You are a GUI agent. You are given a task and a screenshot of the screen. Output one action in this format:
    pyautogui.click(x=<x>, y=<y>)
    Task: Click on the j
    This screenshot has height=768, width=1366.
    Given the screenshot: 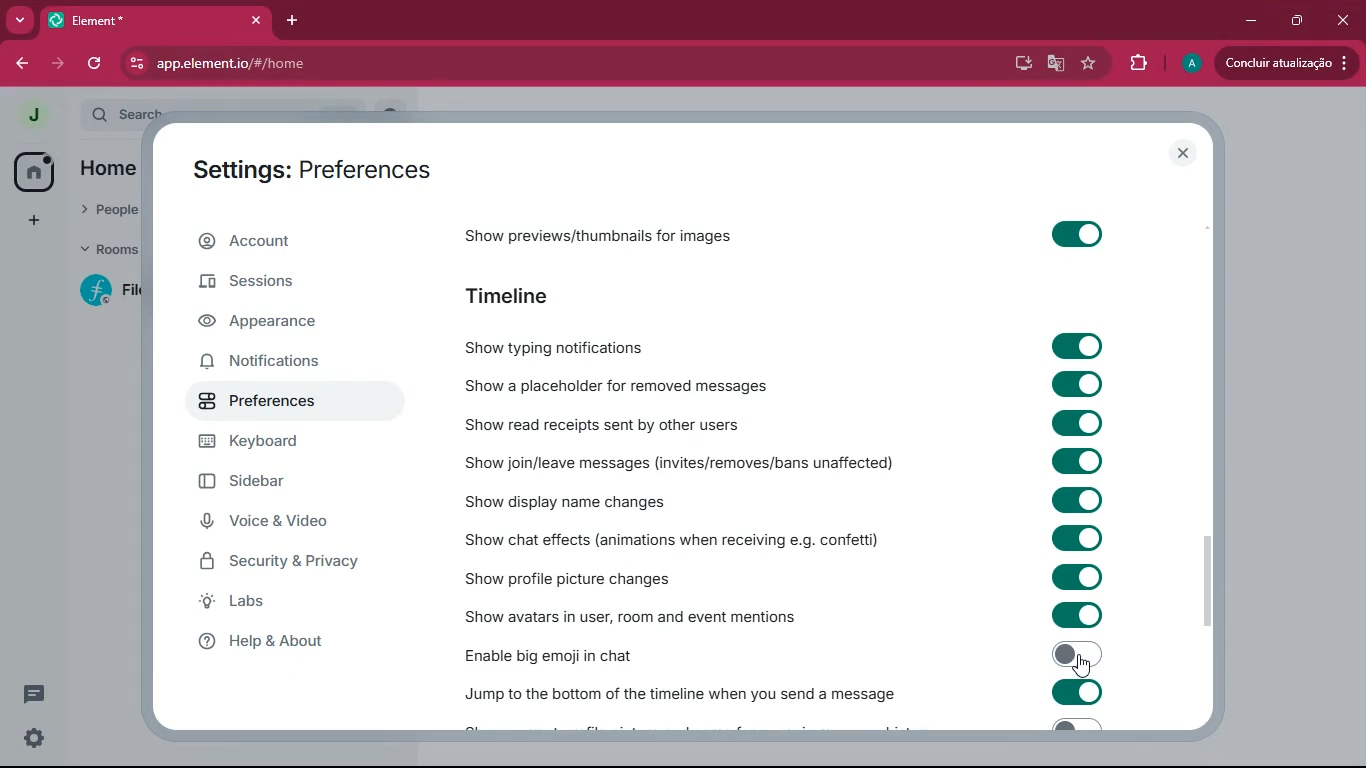 What is the action you would take?
    pyautogui.click(x=30, y=117)
    